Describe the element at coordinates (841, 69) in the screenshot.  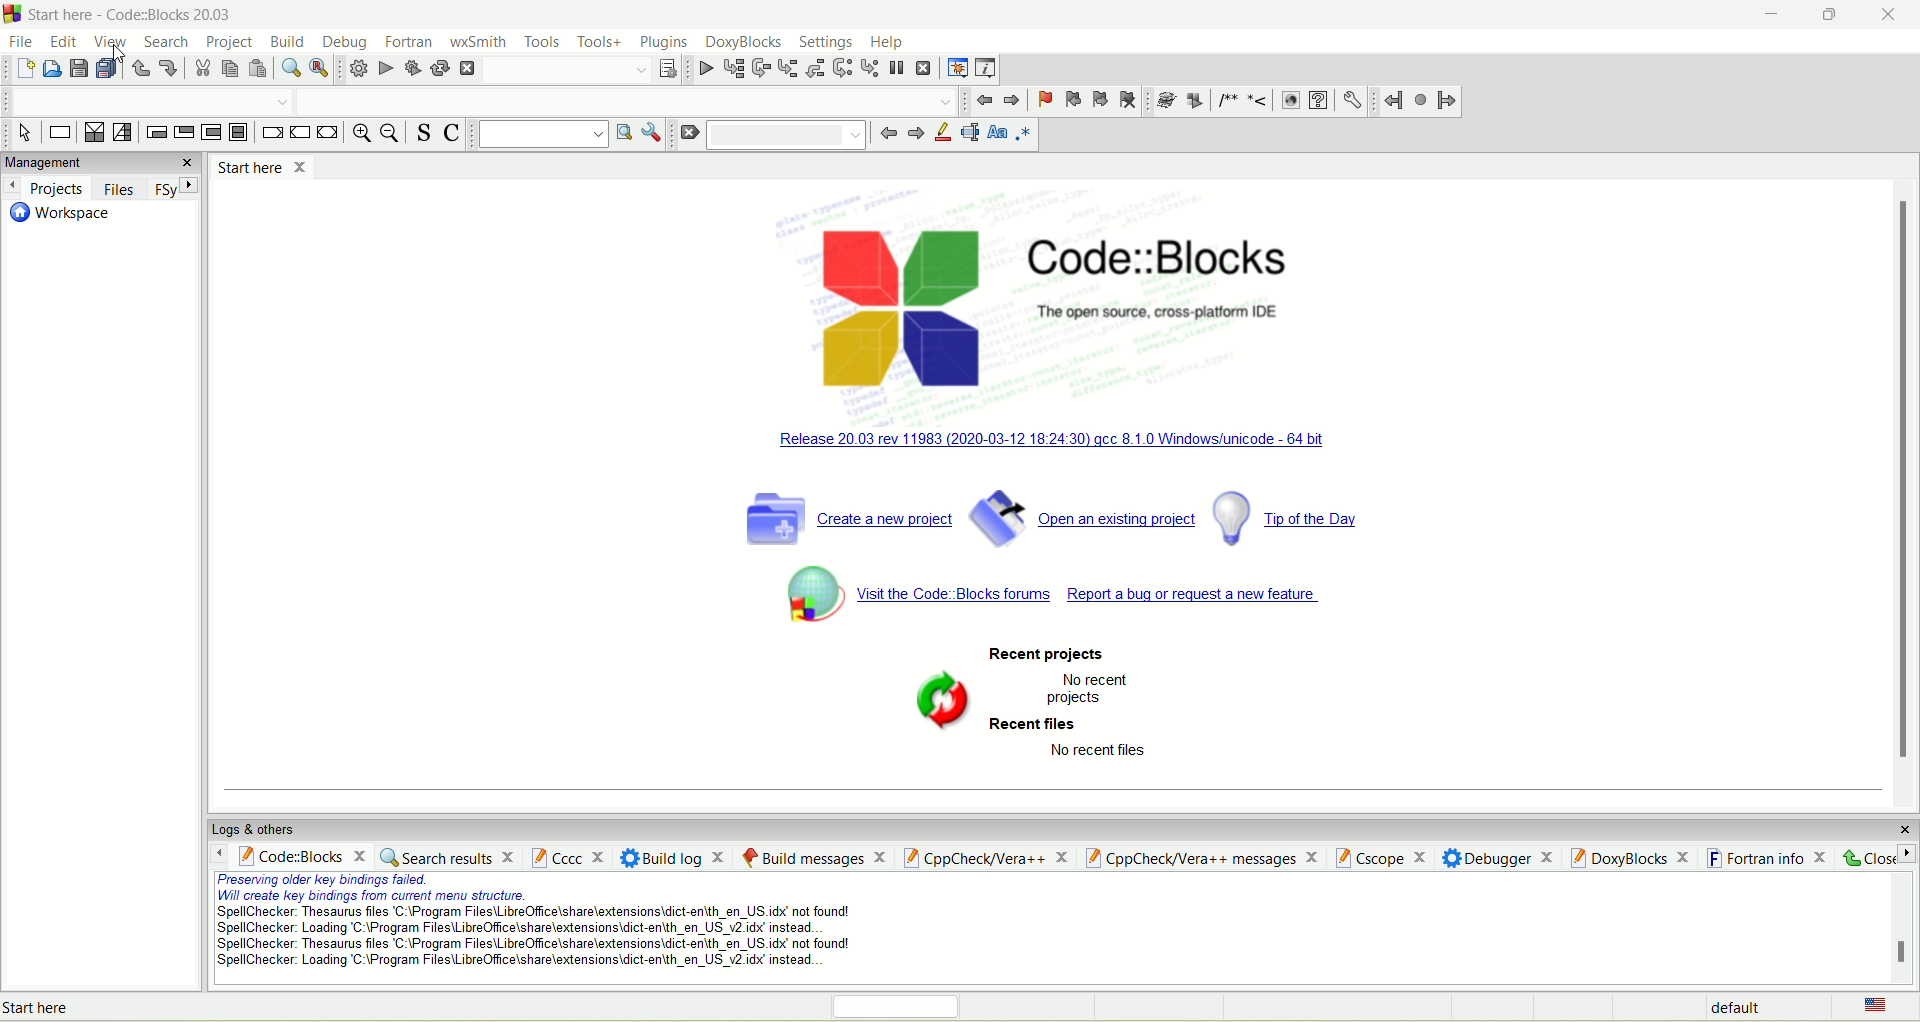
I see `next instruction` at that location.